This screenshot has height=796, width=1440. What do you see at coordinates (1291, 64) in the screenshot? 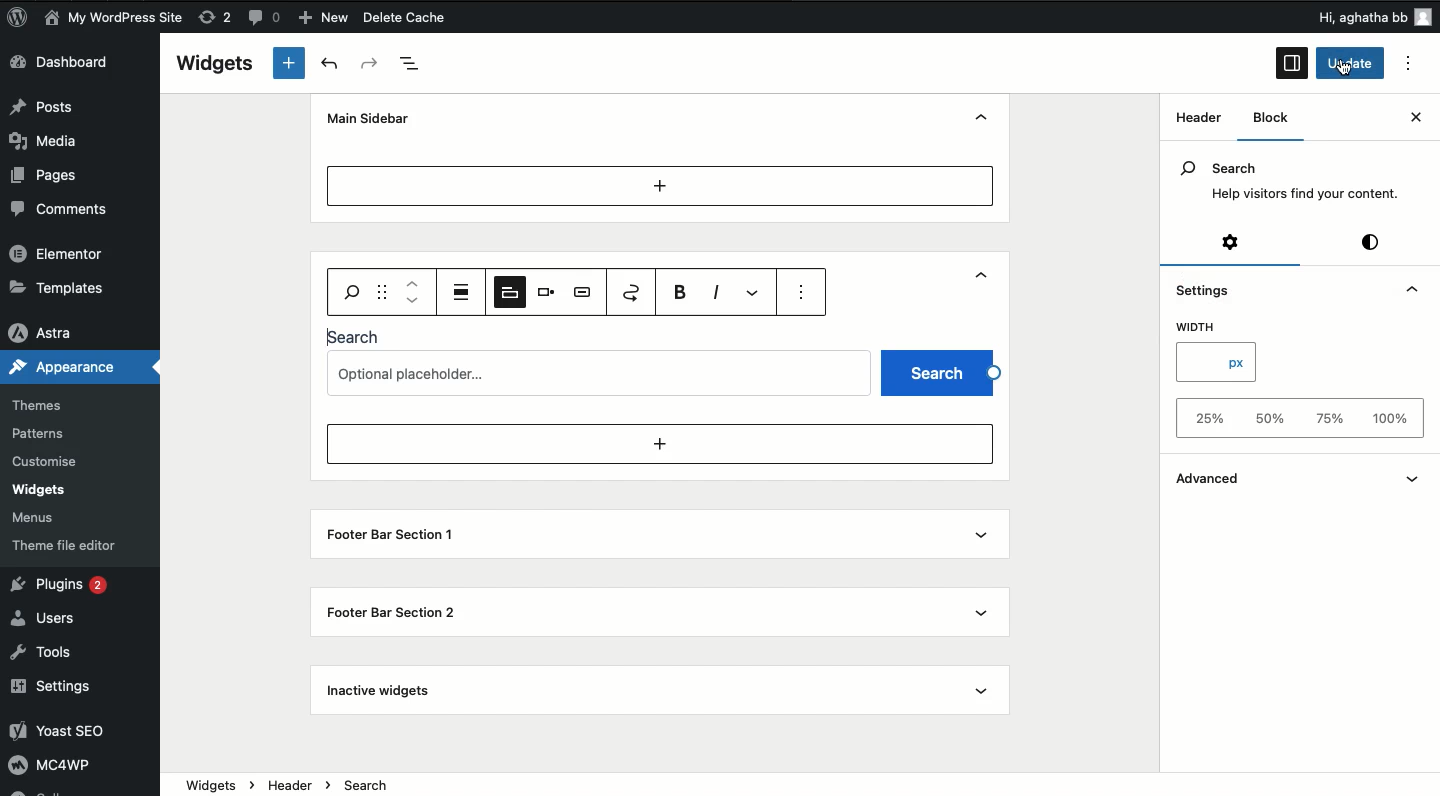
I see `Sidebar` at bounding box center [1291, 64].